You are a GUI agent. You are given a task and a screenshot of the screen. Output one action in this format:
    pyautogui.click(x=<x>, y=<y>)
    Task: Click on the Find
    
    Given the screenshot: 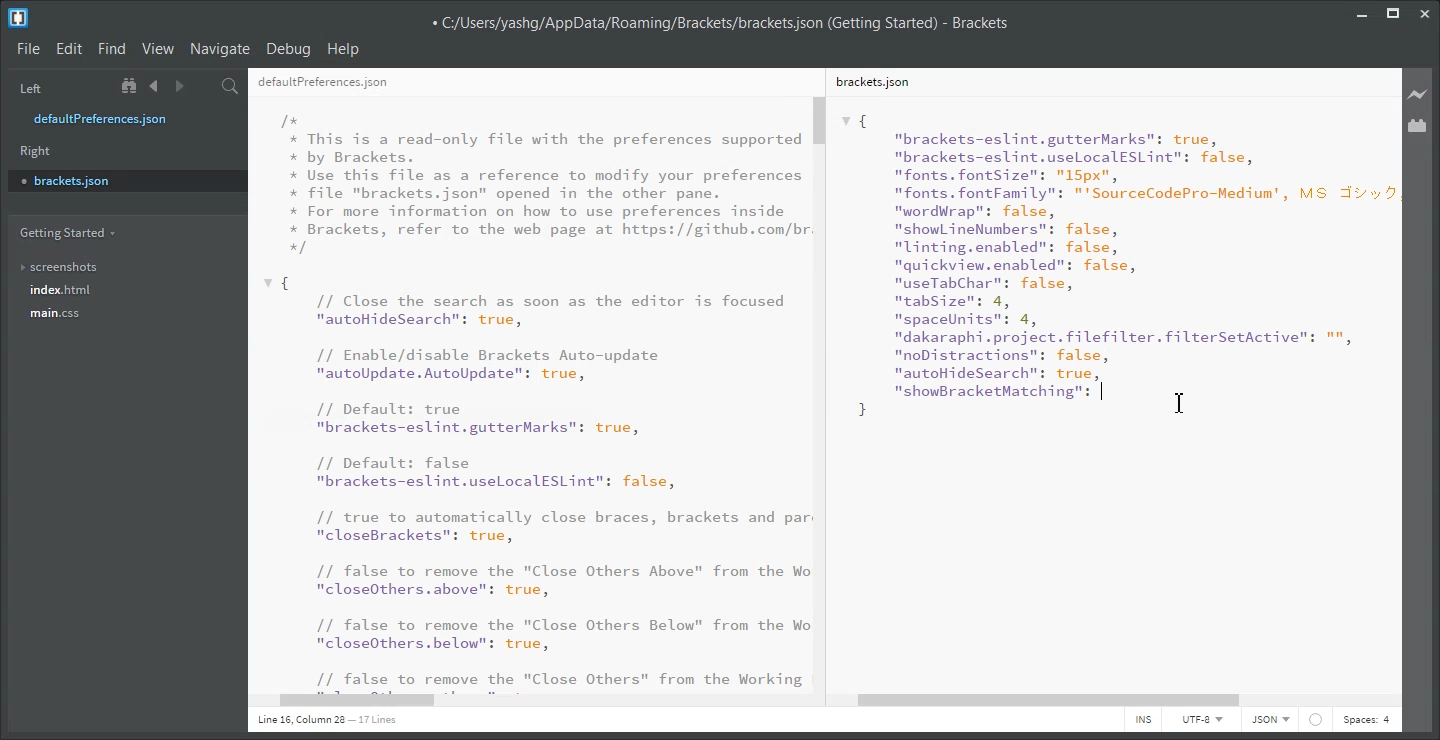 What is the action you would take?
    pyautogui.click(x=112, y=49)
    